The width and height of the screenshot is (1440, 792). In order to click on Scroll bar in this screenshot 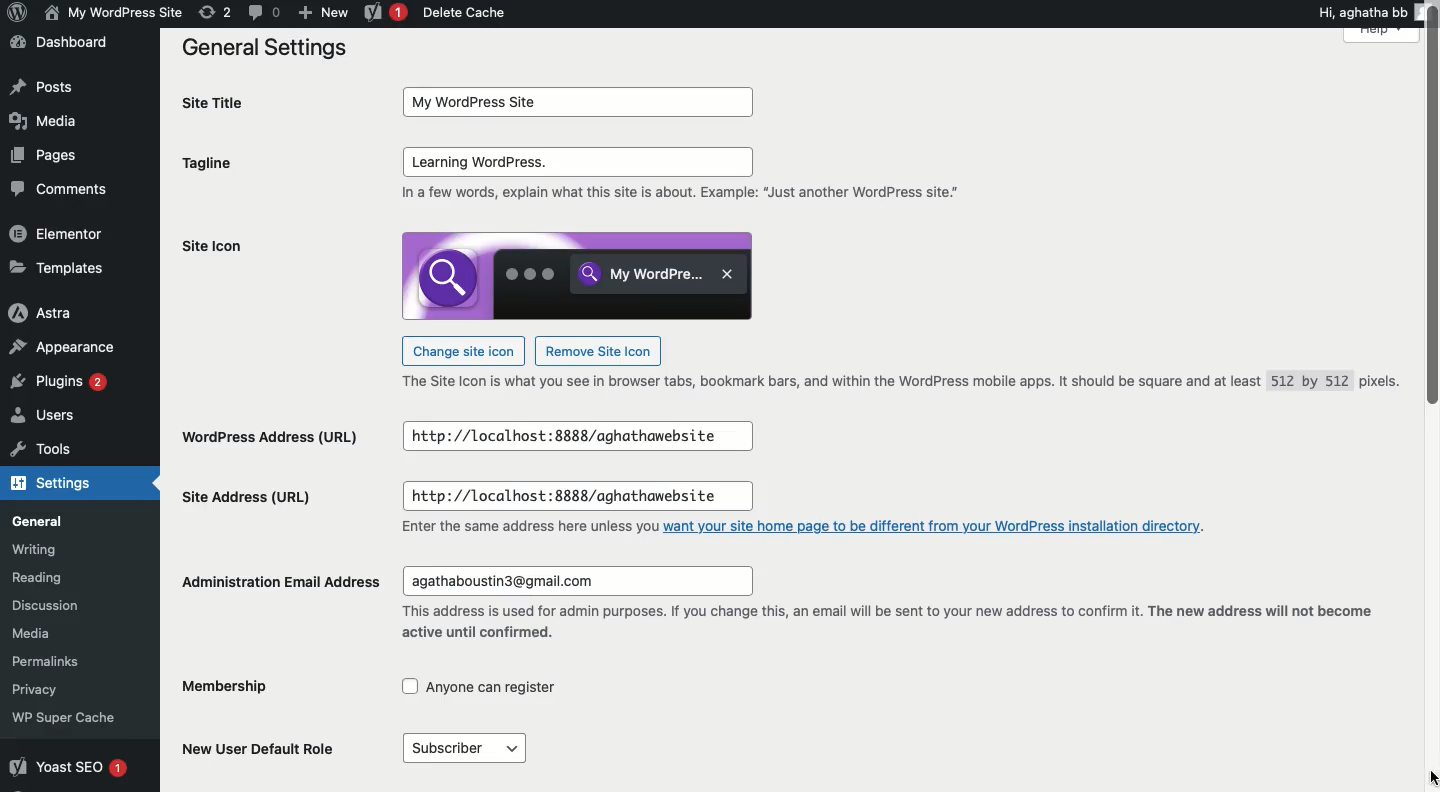, I will do `click(1430, 219)`.